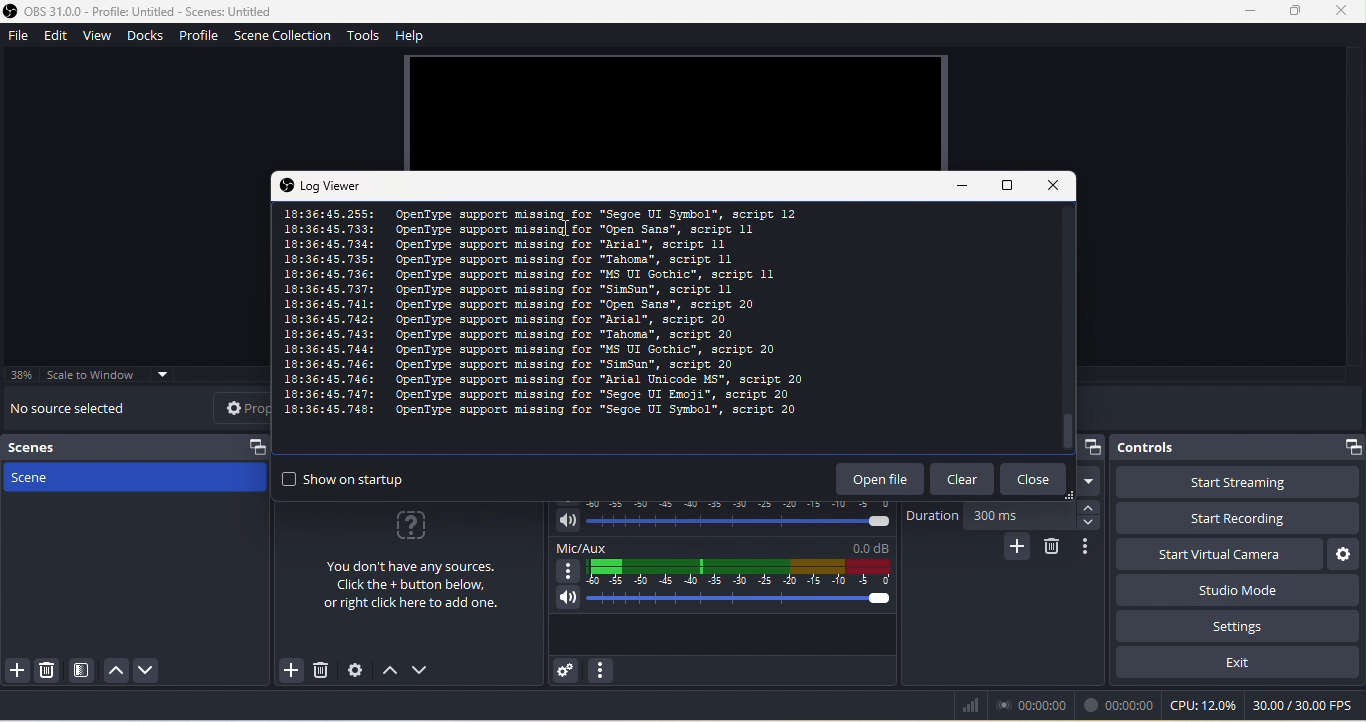  Describe the element at coordinates (1123, 704) in the screenshot. I see `00.00.00` at that location.